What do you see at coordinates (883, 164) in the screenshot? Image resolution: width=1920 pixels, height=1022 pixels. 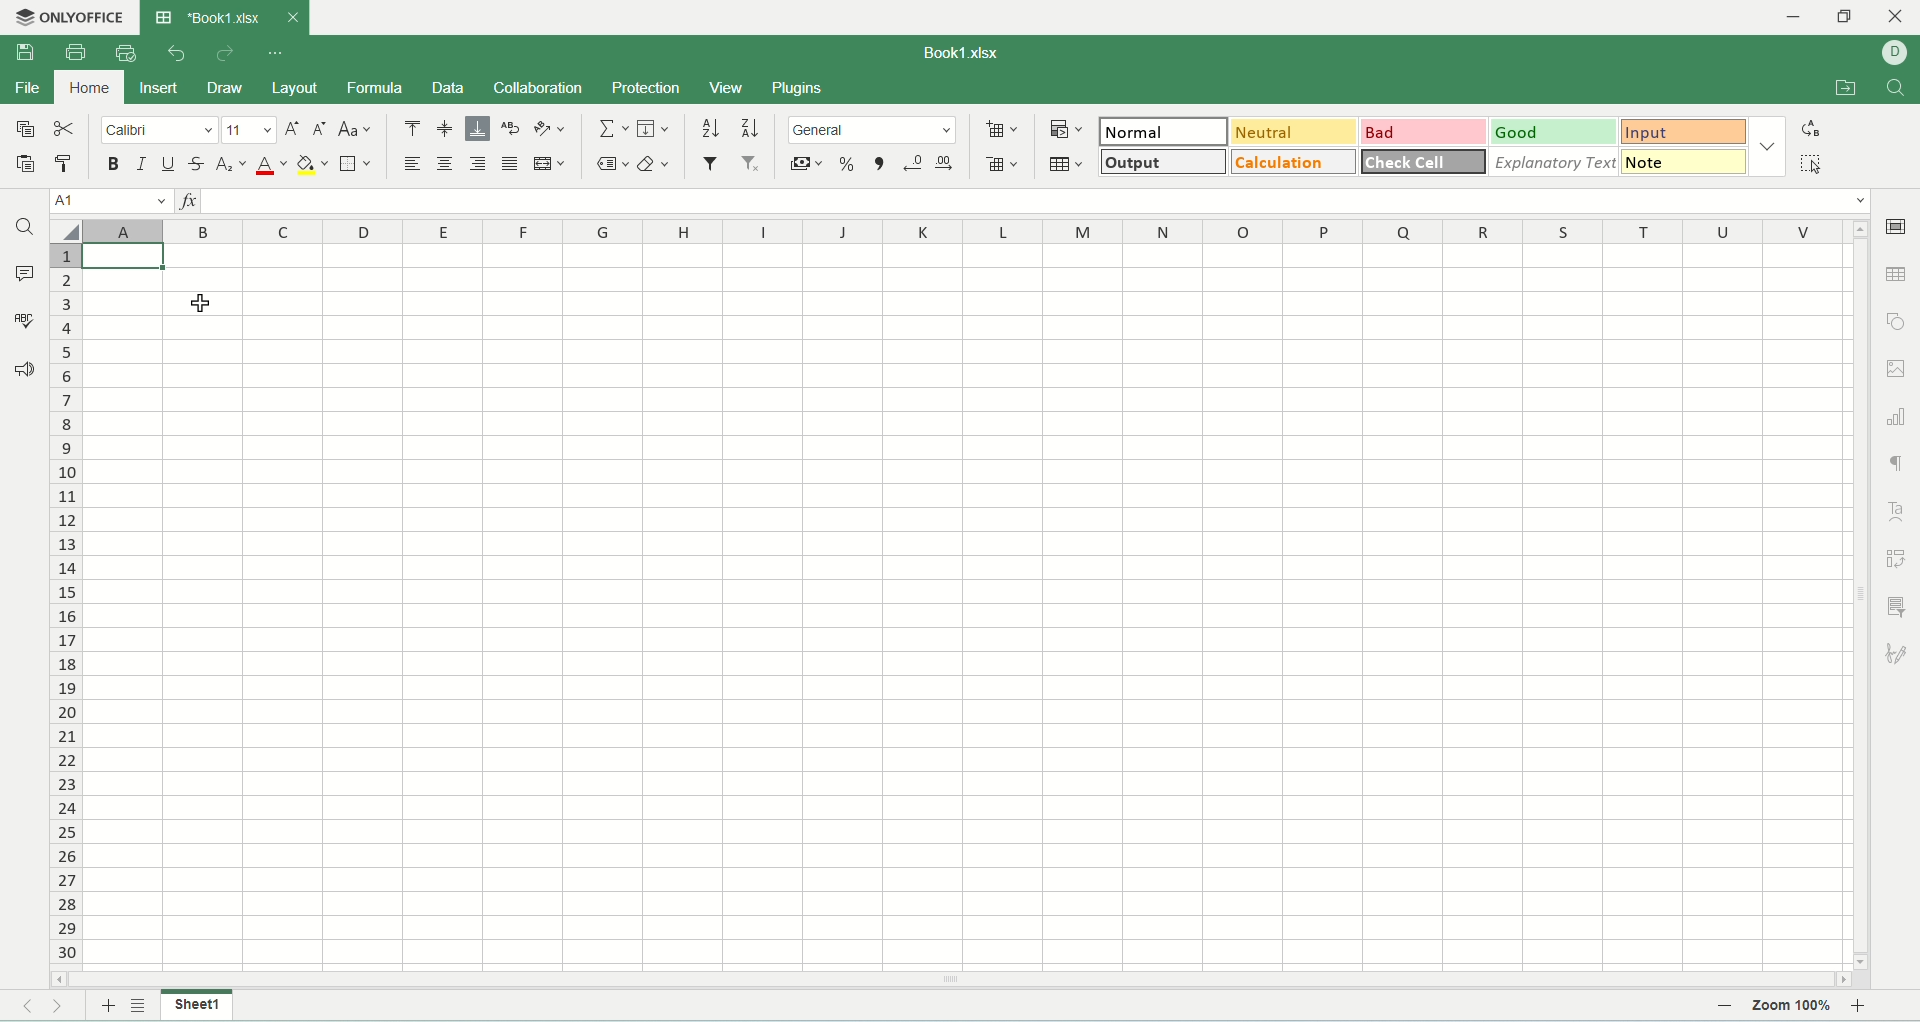 I see `comma style` at bounding box center [883, 164].